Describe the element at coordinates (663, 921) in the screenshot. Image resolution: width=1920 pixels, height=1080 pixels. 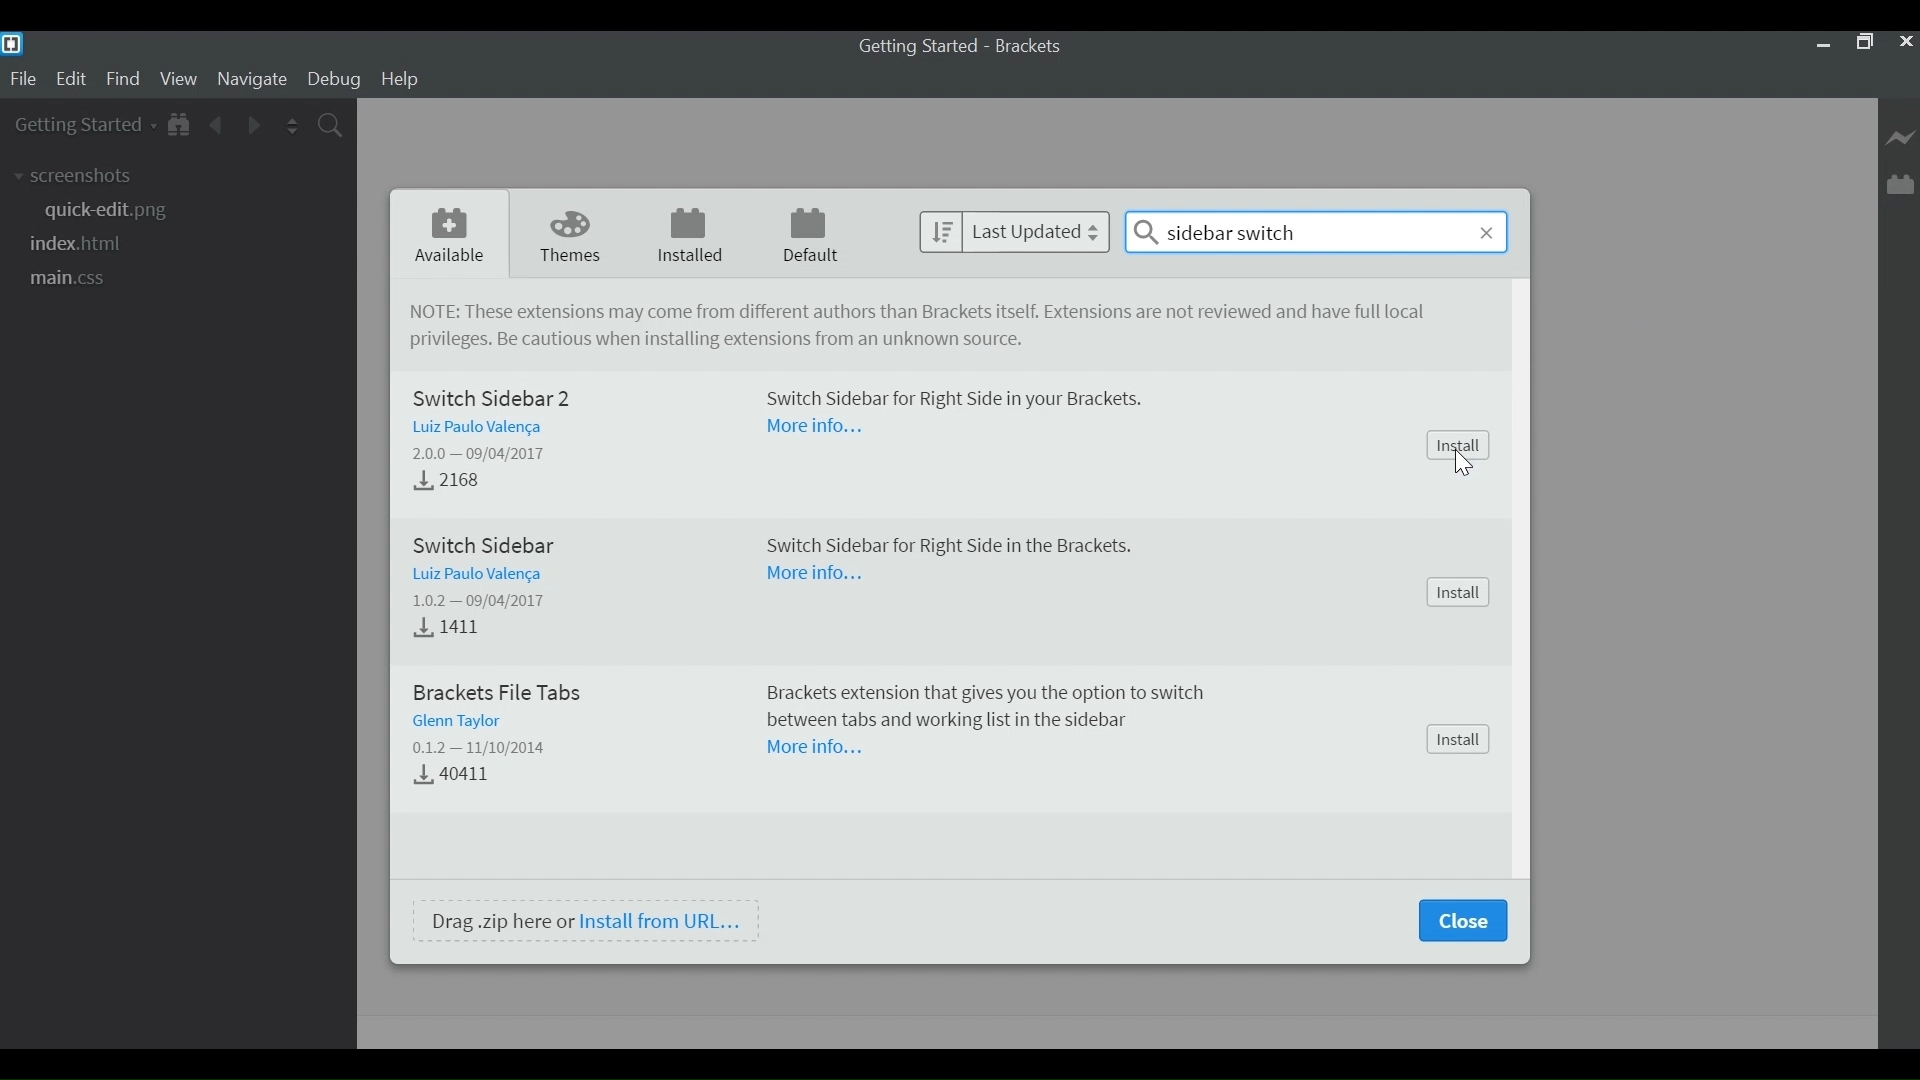
I see `Install from URL` at that location.